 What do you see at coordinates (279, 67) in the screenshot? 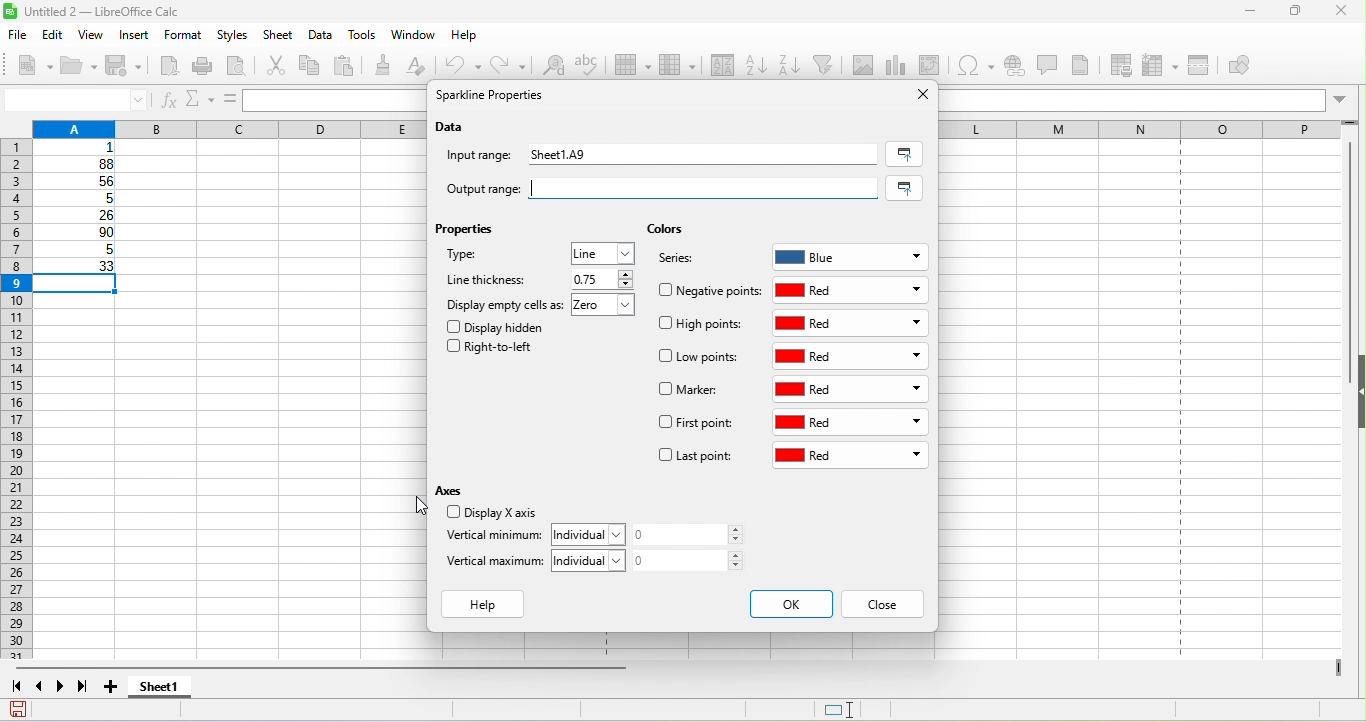
I see `cut` at bounding box center [279, 67].